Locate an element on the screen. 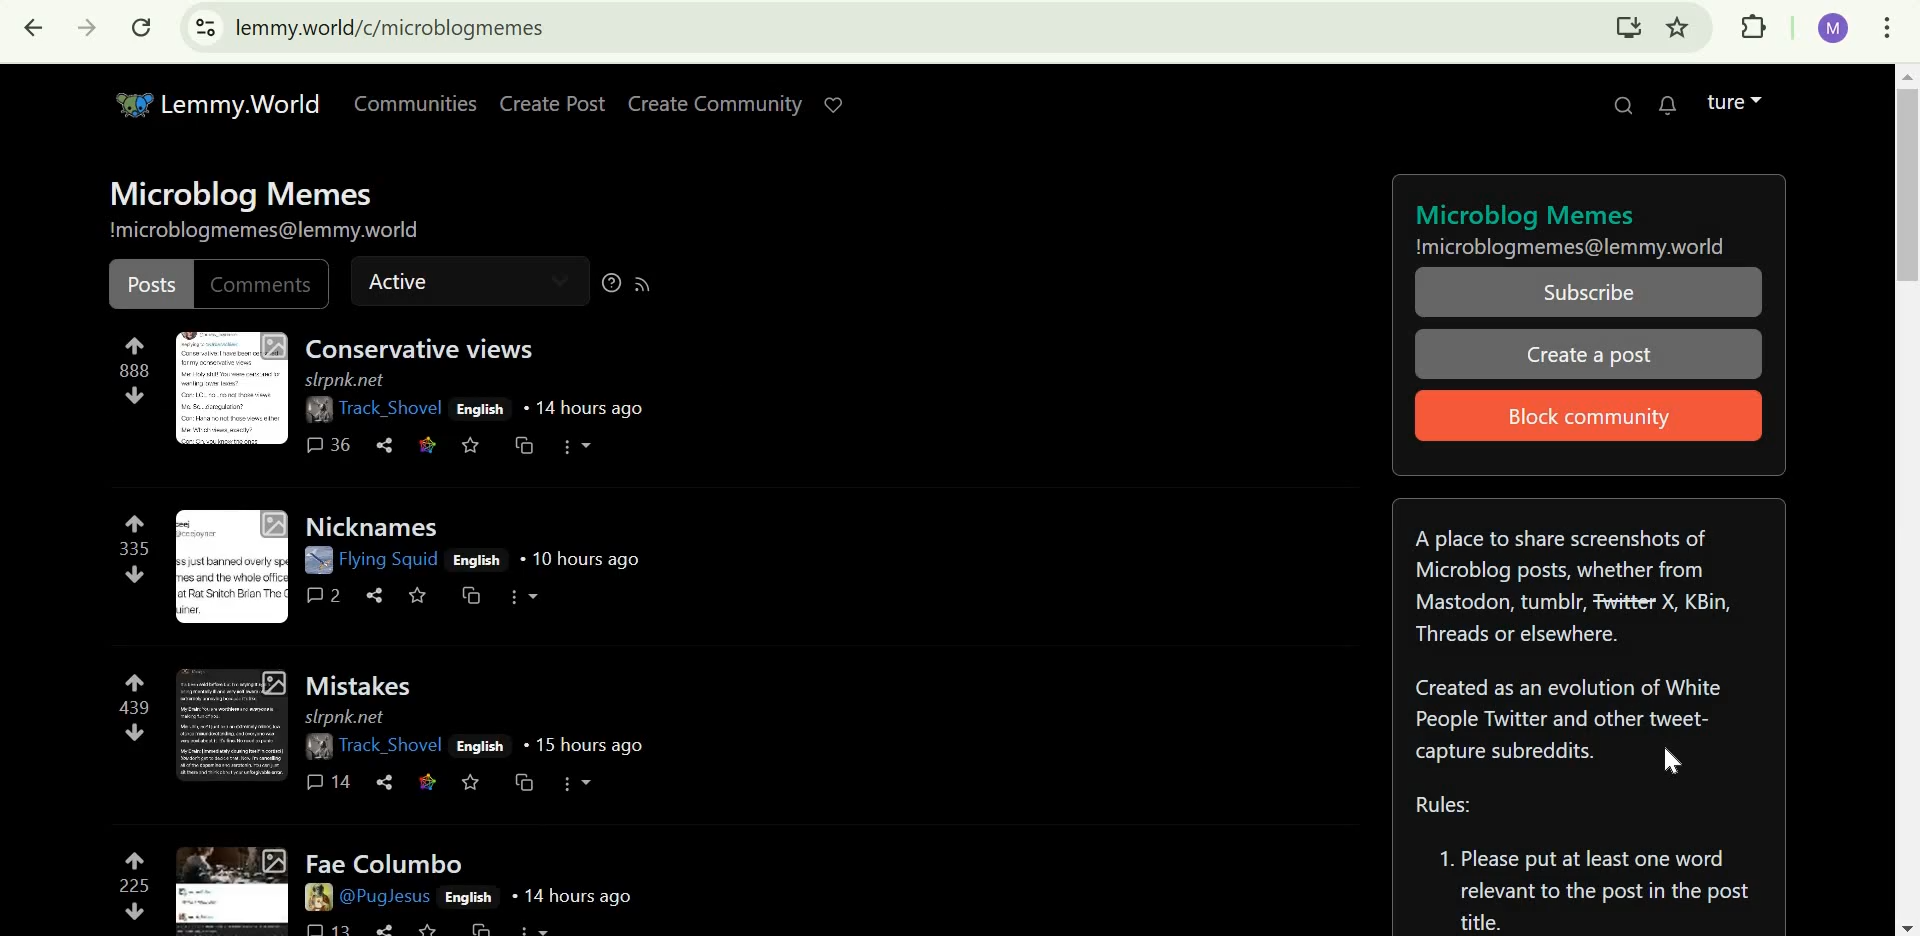 This screenshot has width=1920, height=936. share is located at coordinates (379, 596).